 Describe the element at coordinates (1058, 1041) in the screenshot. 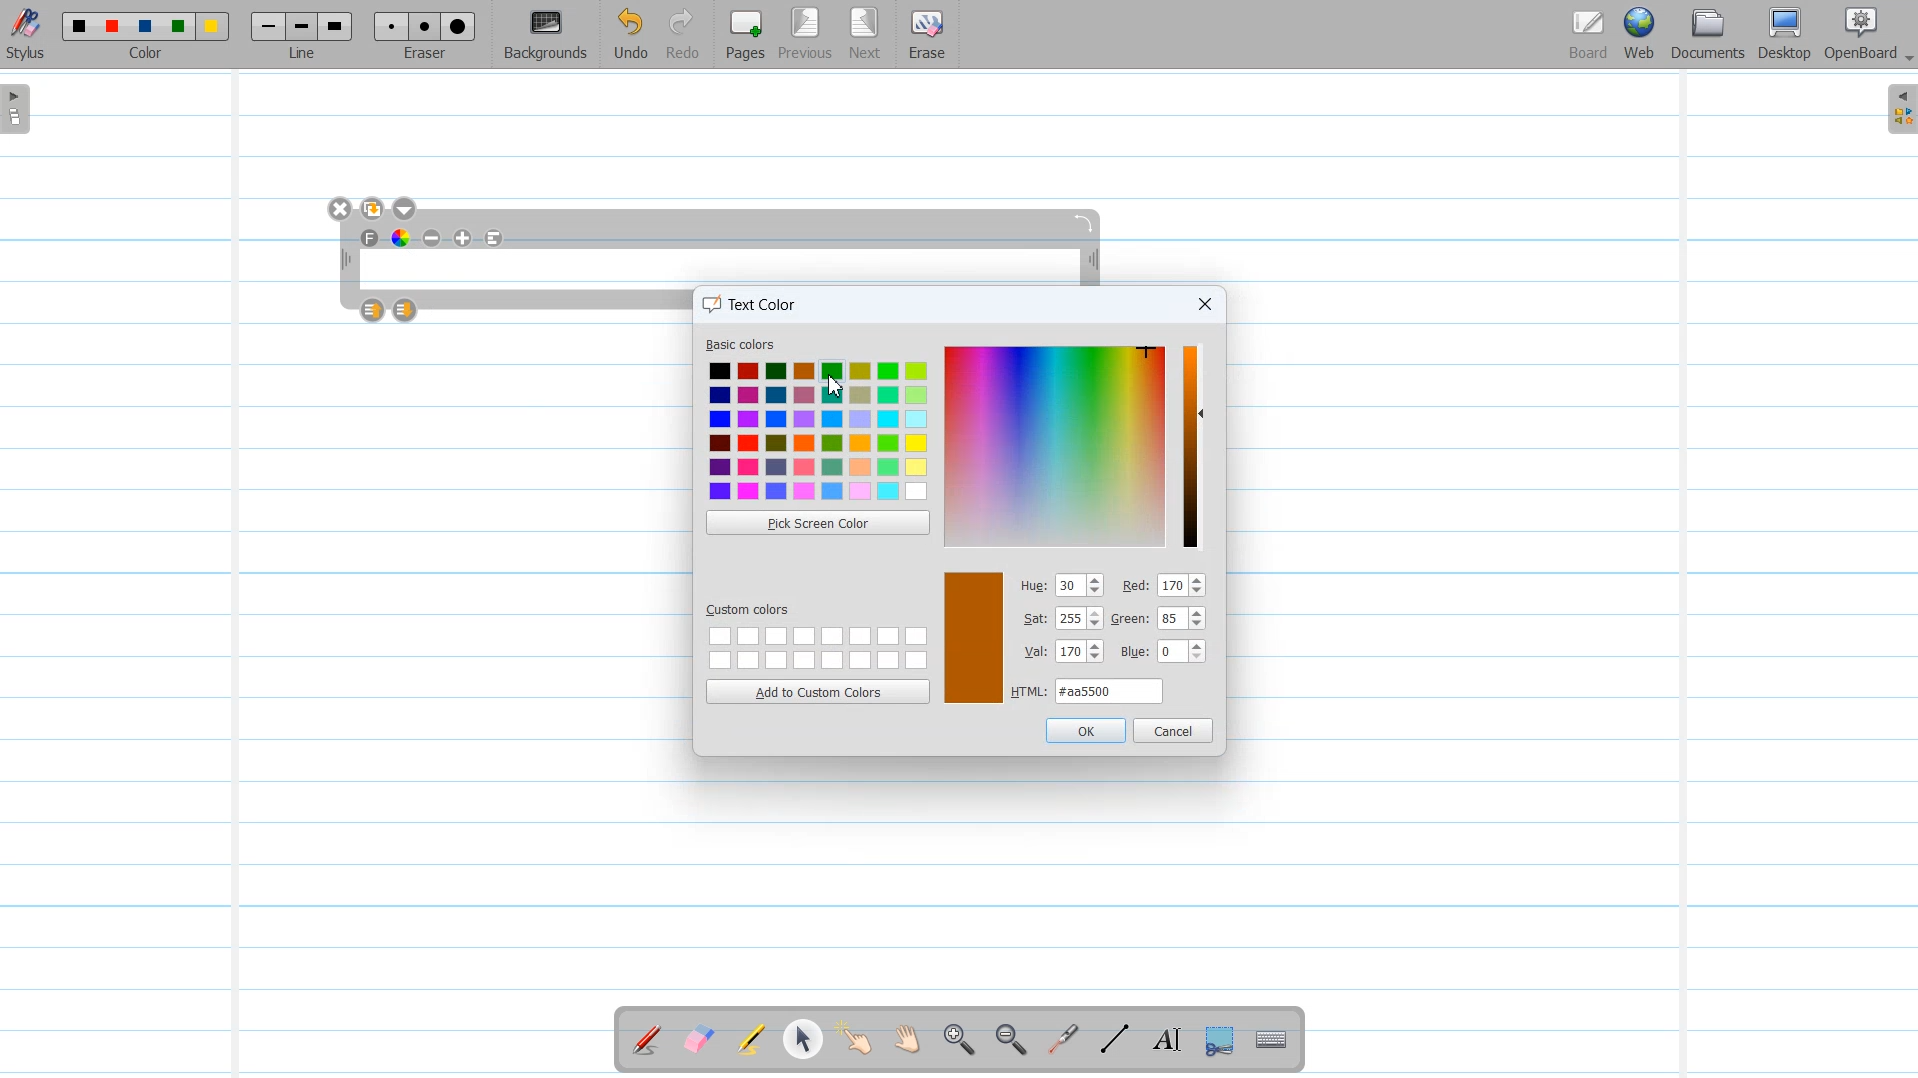

I see `Virtual Laser Pointer` at that location.